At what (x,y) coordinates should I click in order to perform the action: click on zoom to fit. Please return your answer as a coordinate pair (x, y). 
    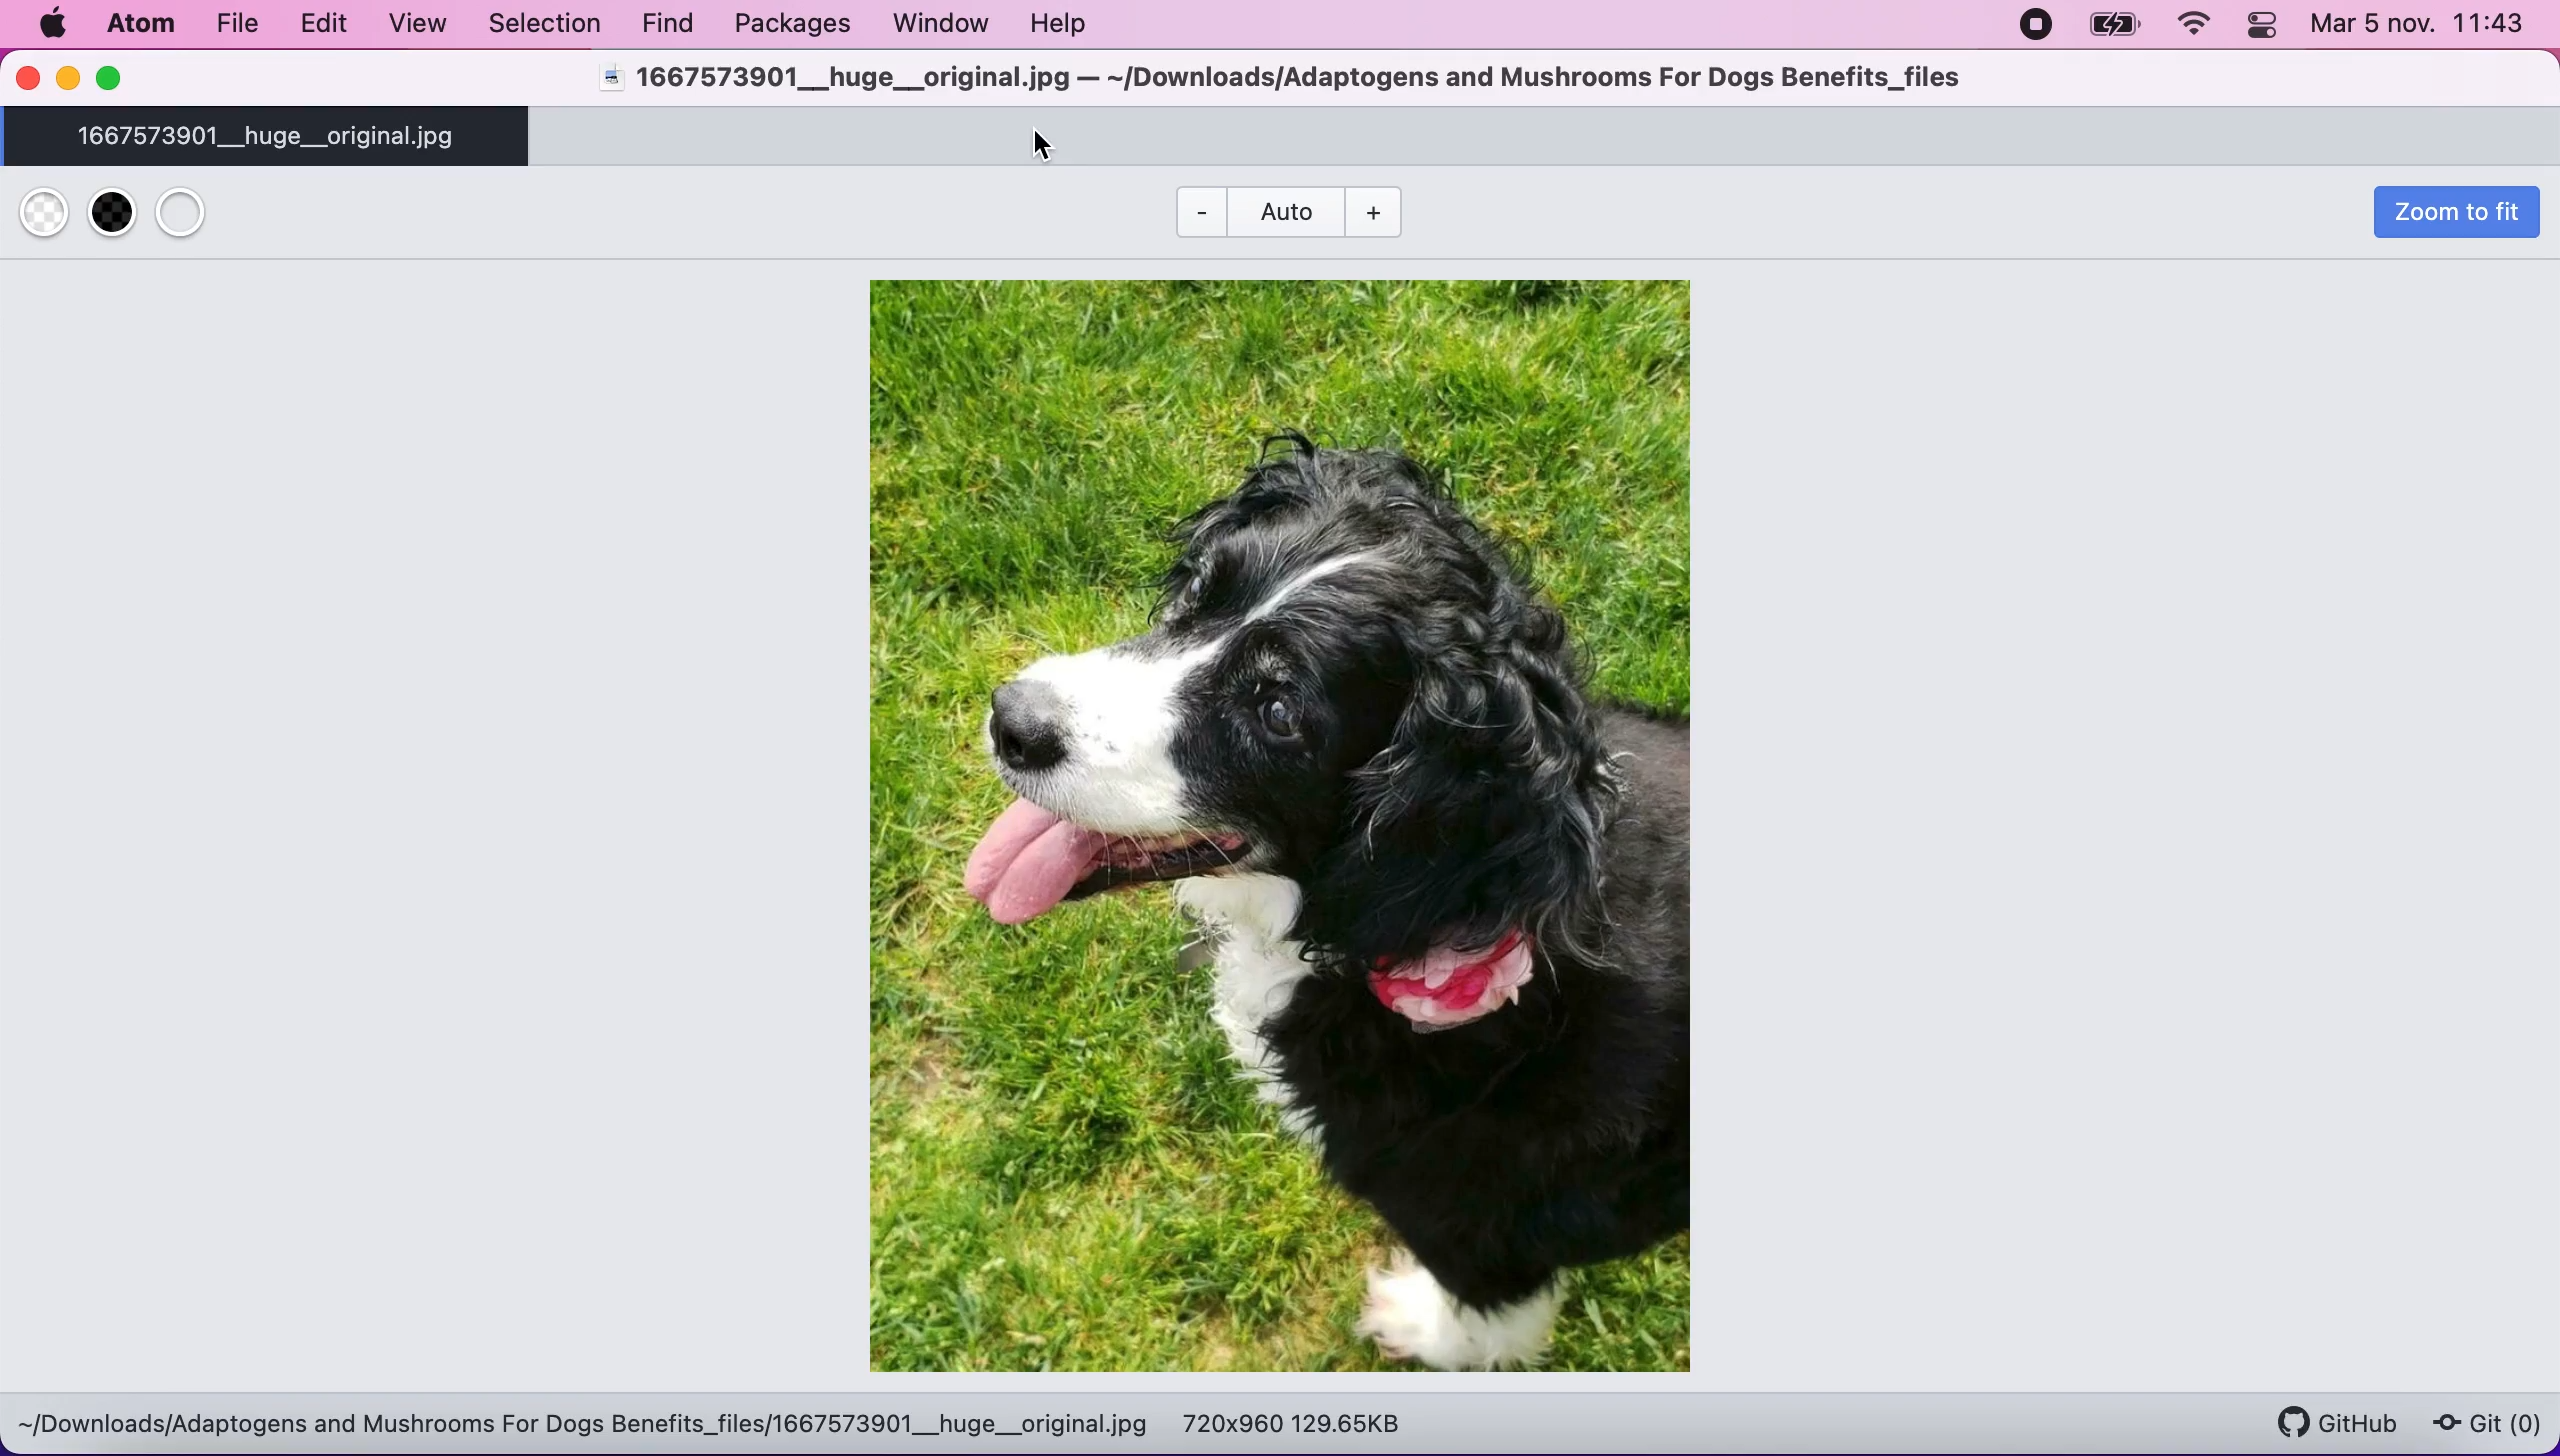
    Looking at the image, I should click on (2448, 218).